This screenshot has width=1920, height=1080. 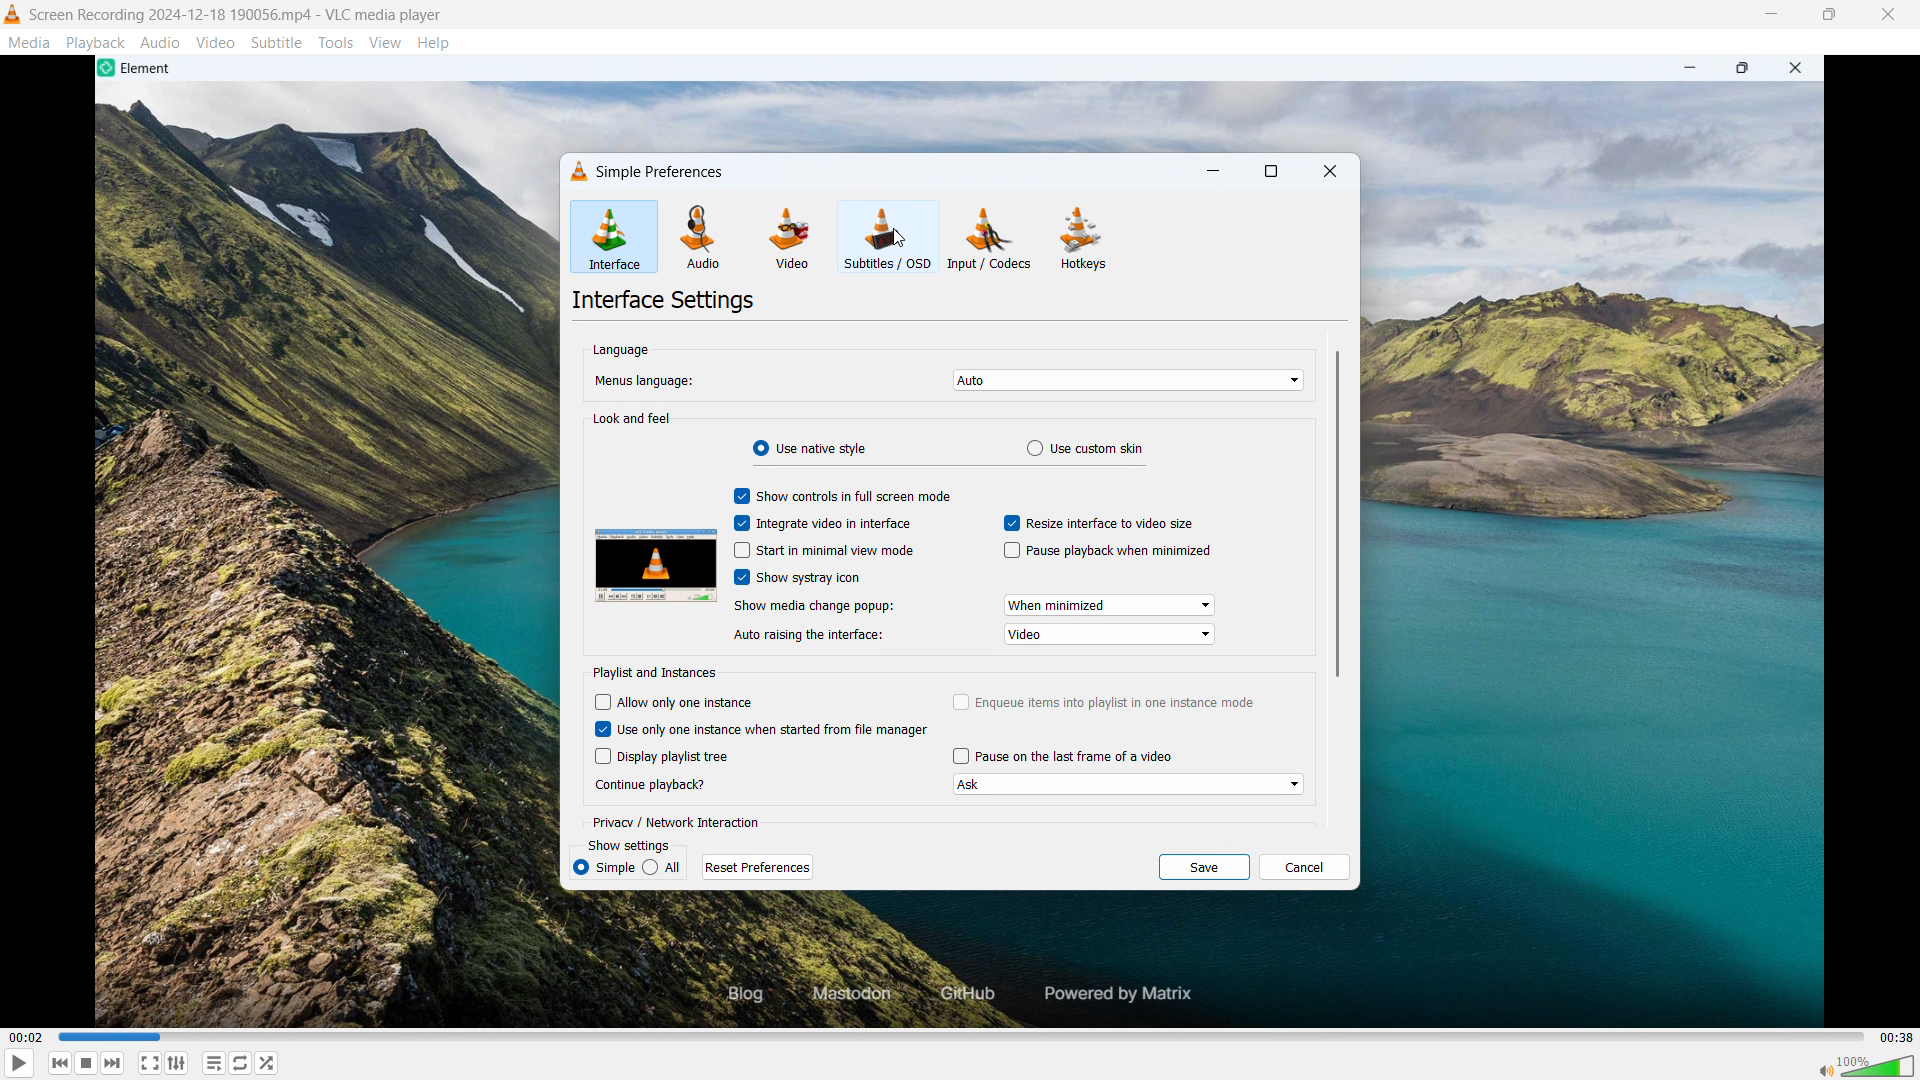 What do you see at coordinates (1128, 381) in the screenshot?
I see `select menus language` at bounding box center [1128, 381].